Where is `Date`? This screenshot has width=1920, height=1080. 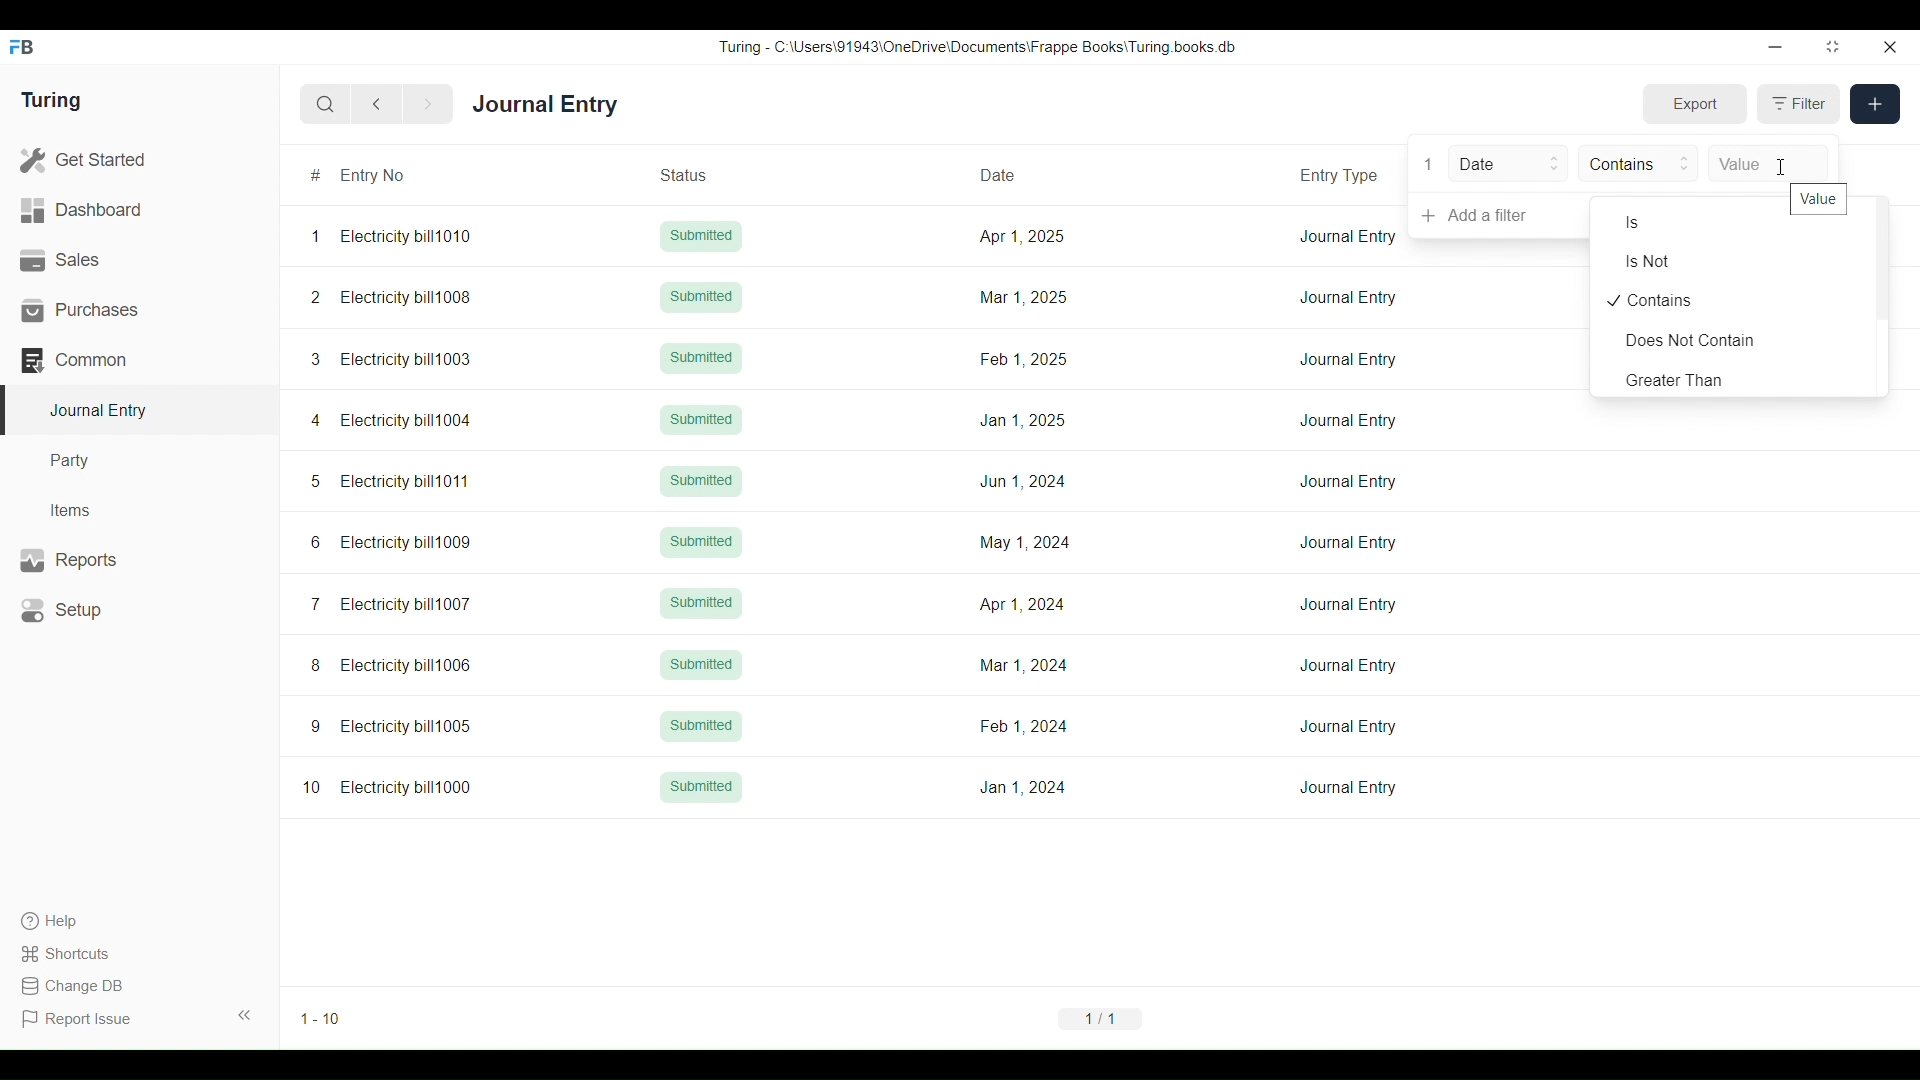
Date is located at coordinates (1022, 173).